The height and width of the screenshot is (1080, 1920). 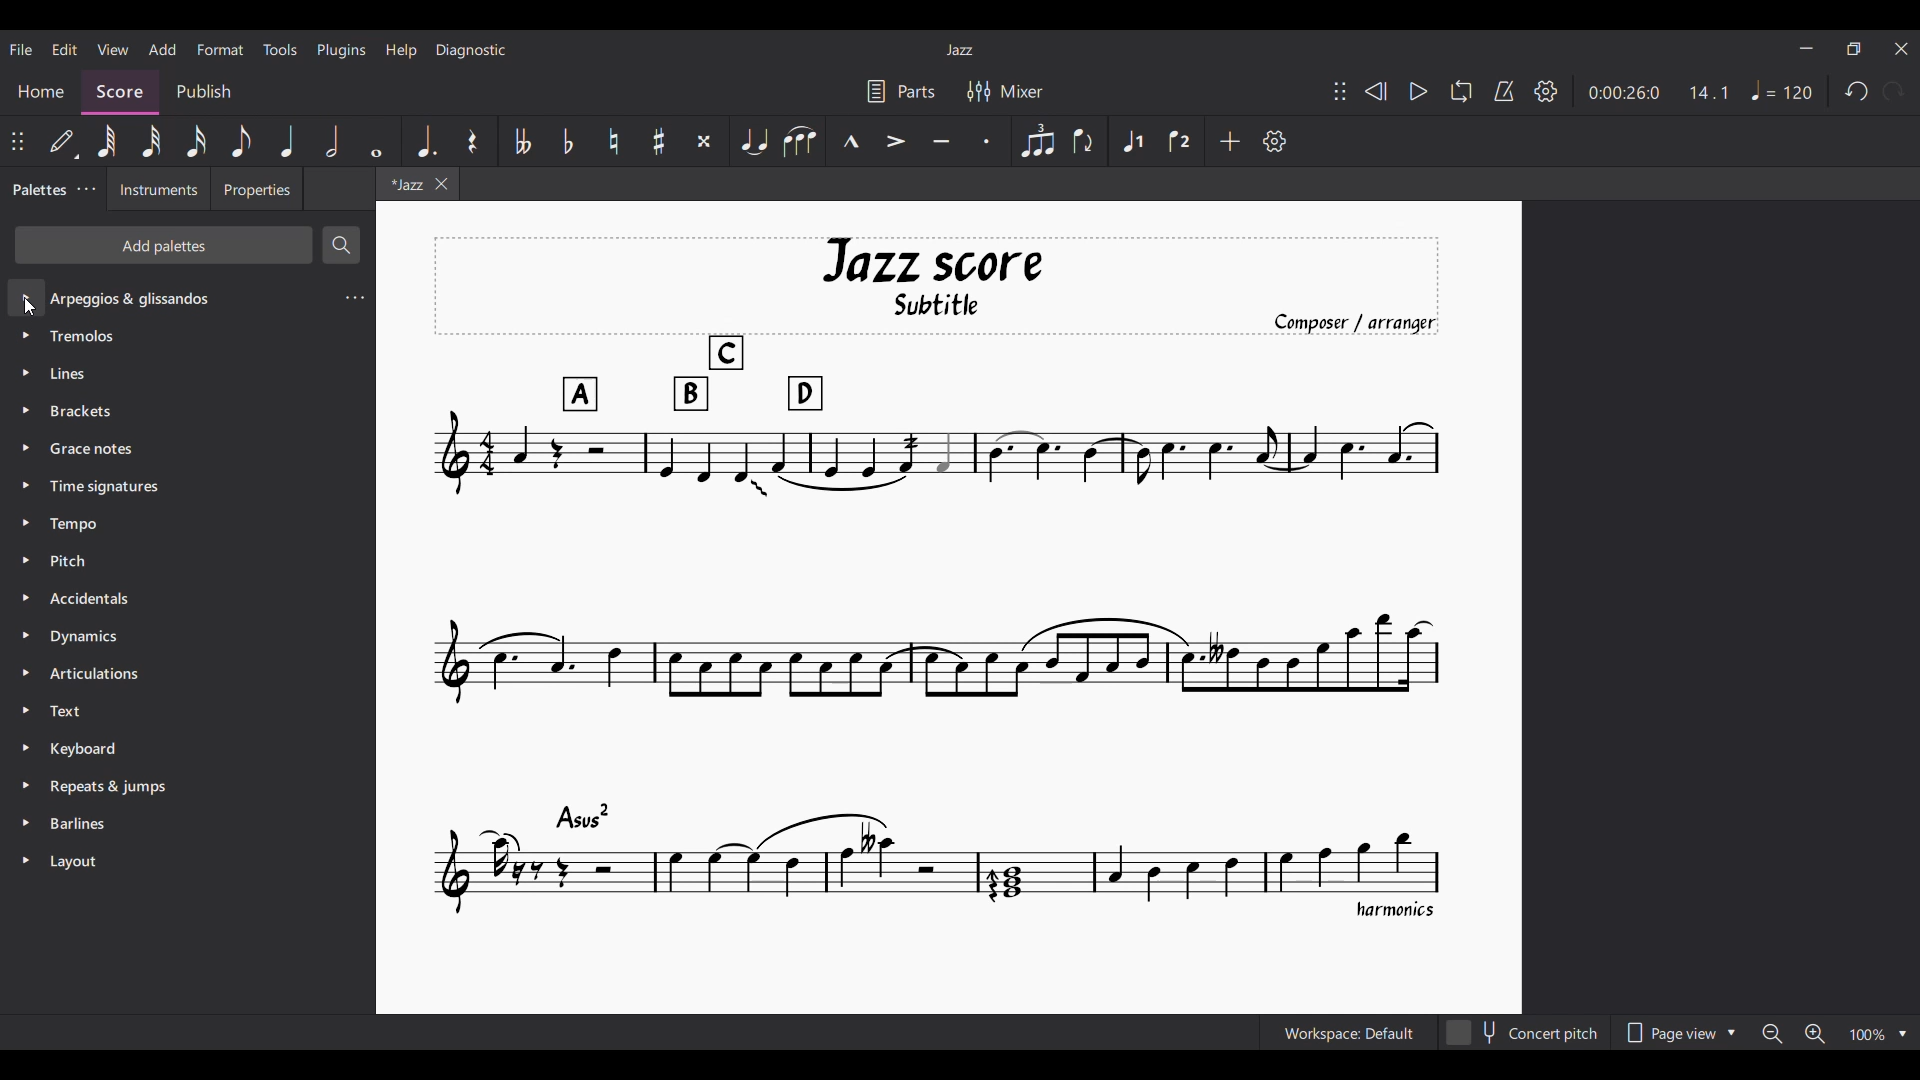 I want to click on Current score, so click(x=937, y=579).